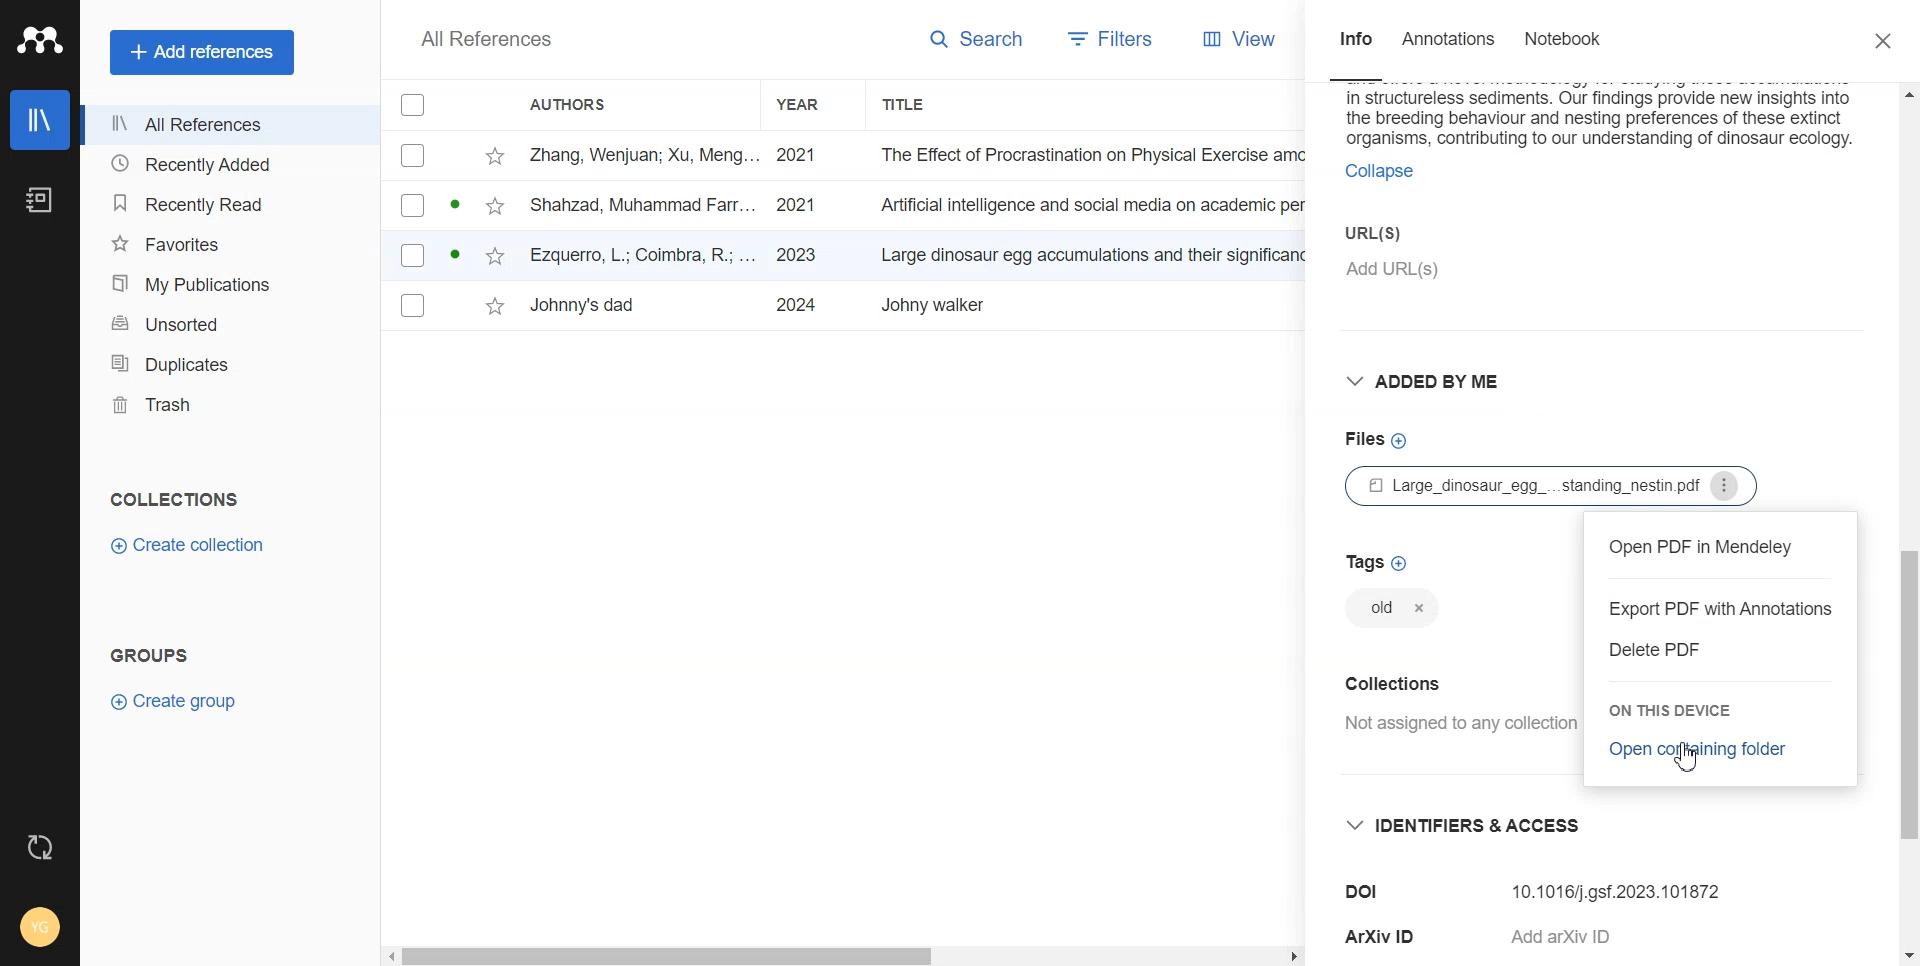 The height and width of the screenshot is (966, 1920). I want to click on Duplicates, so click(220, 361).